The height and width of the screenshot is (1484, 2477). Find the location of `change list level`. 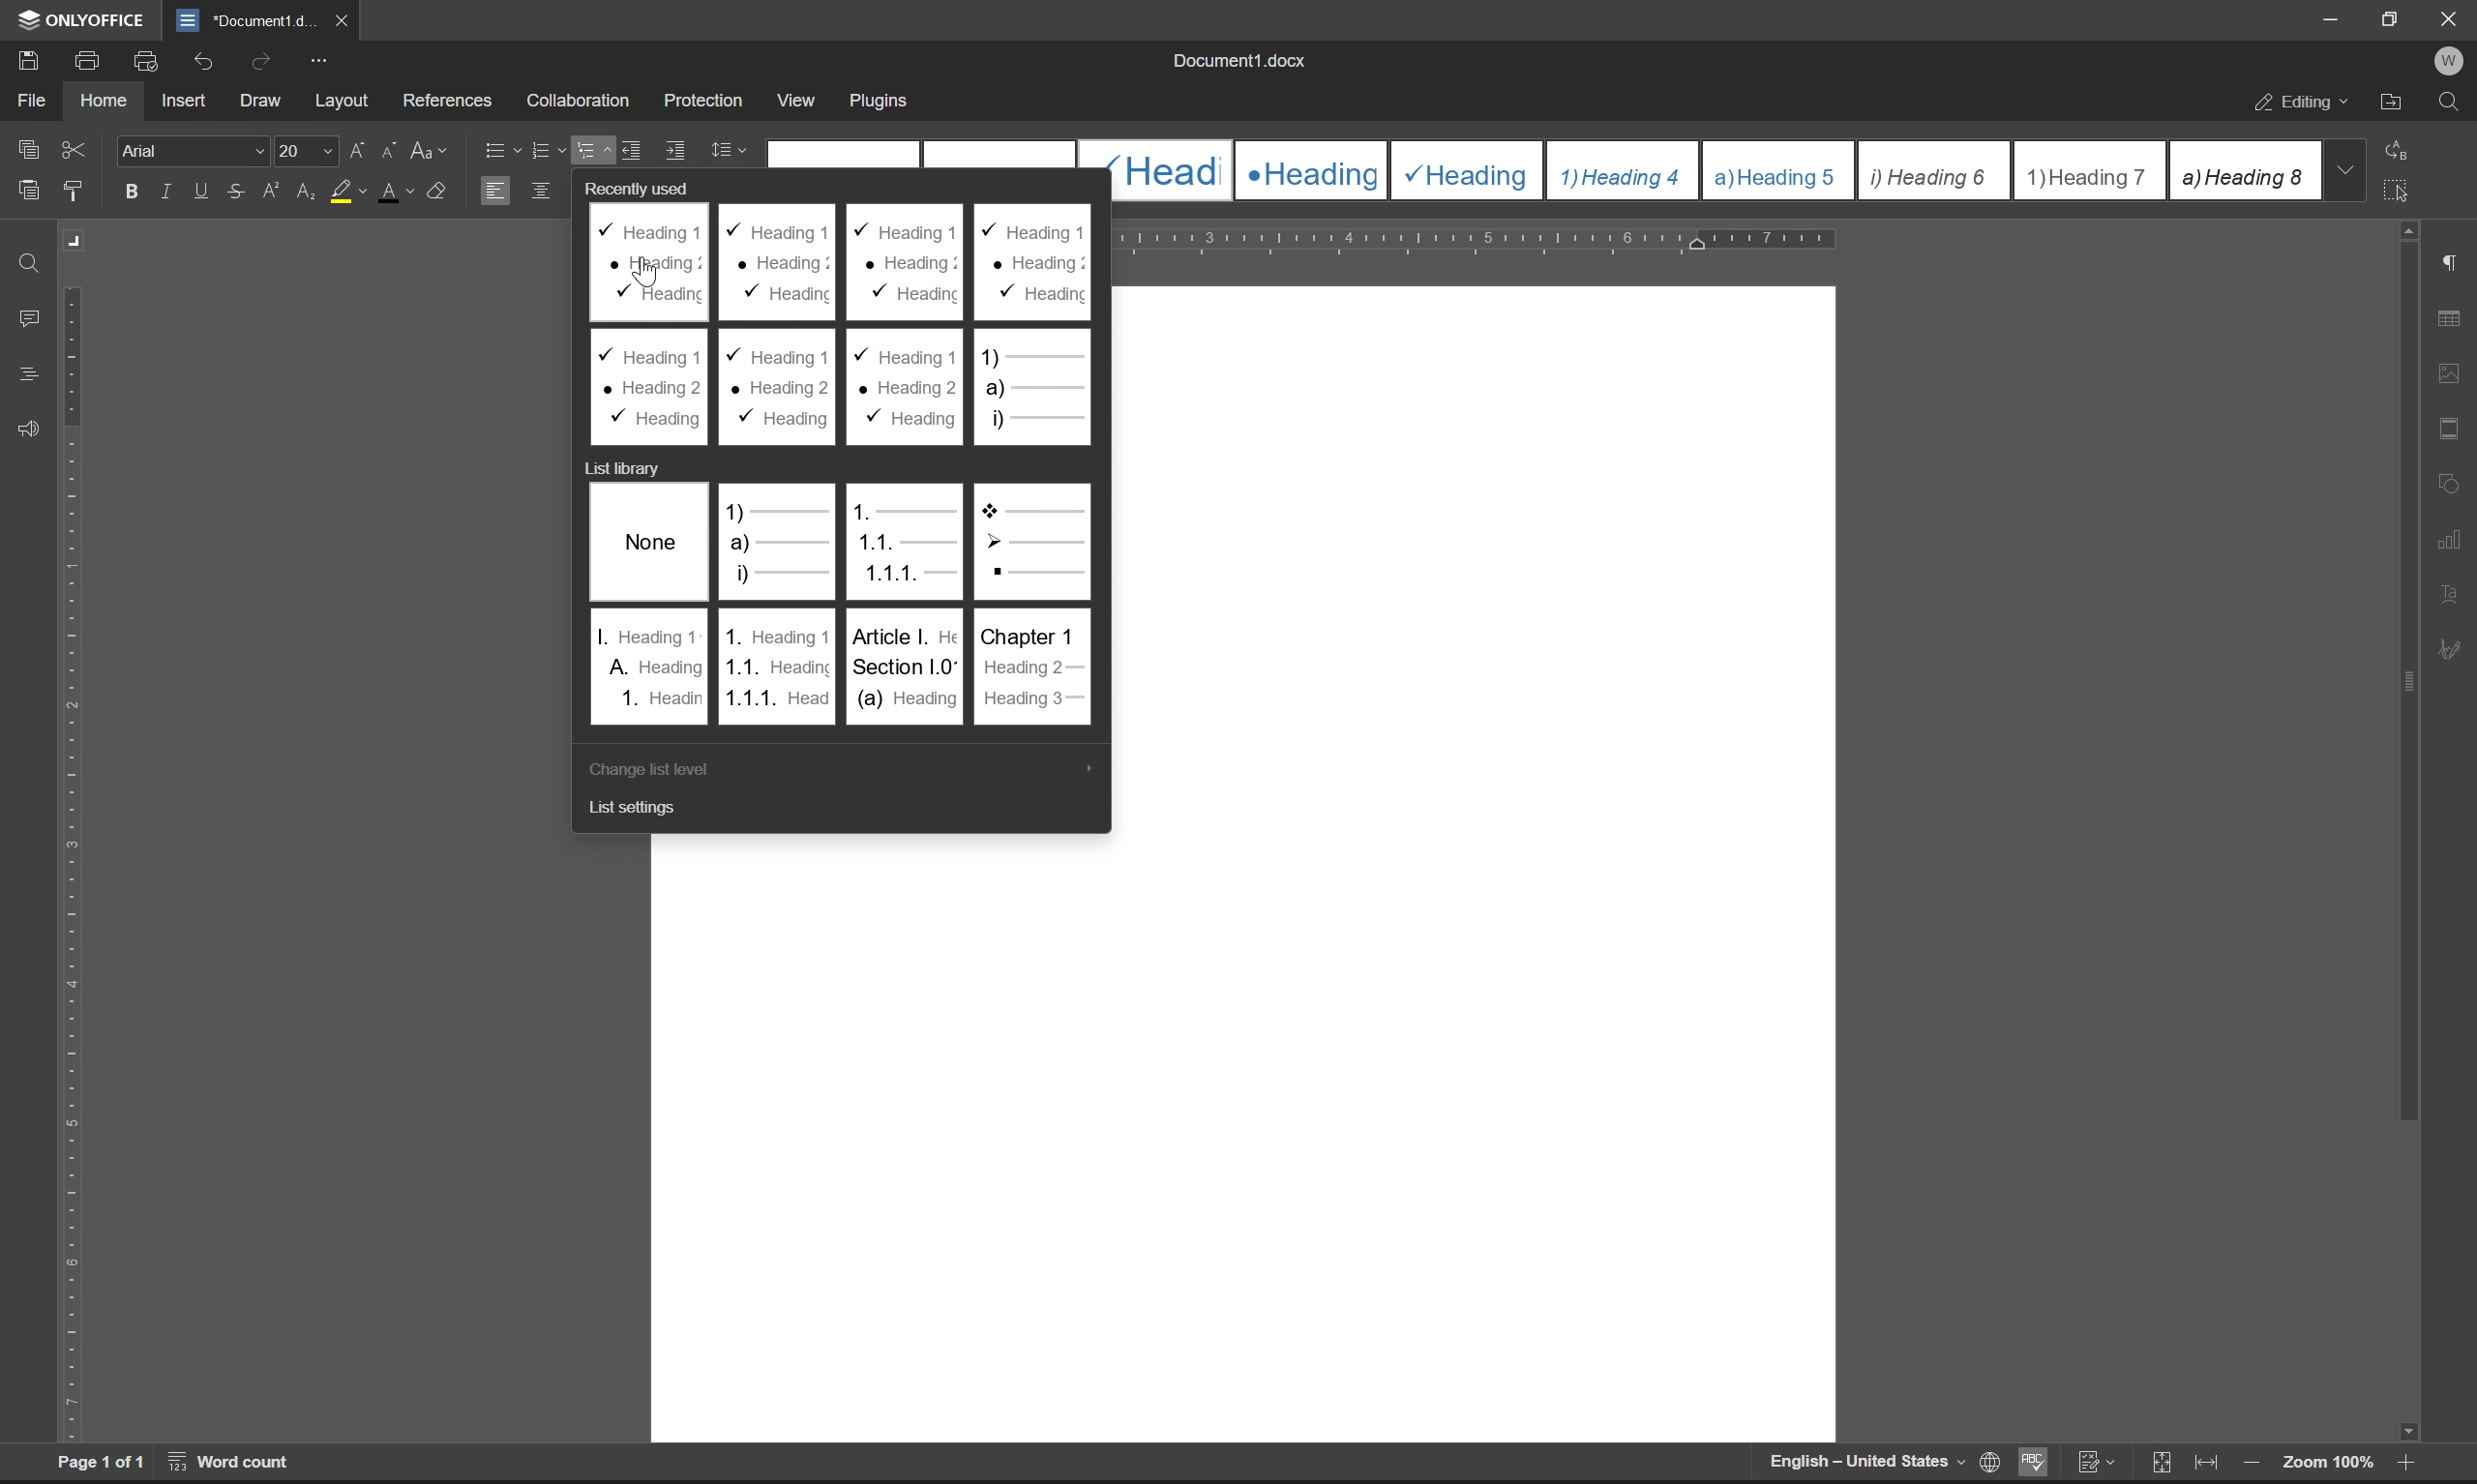

change list level is located at coordinates (643, 770).